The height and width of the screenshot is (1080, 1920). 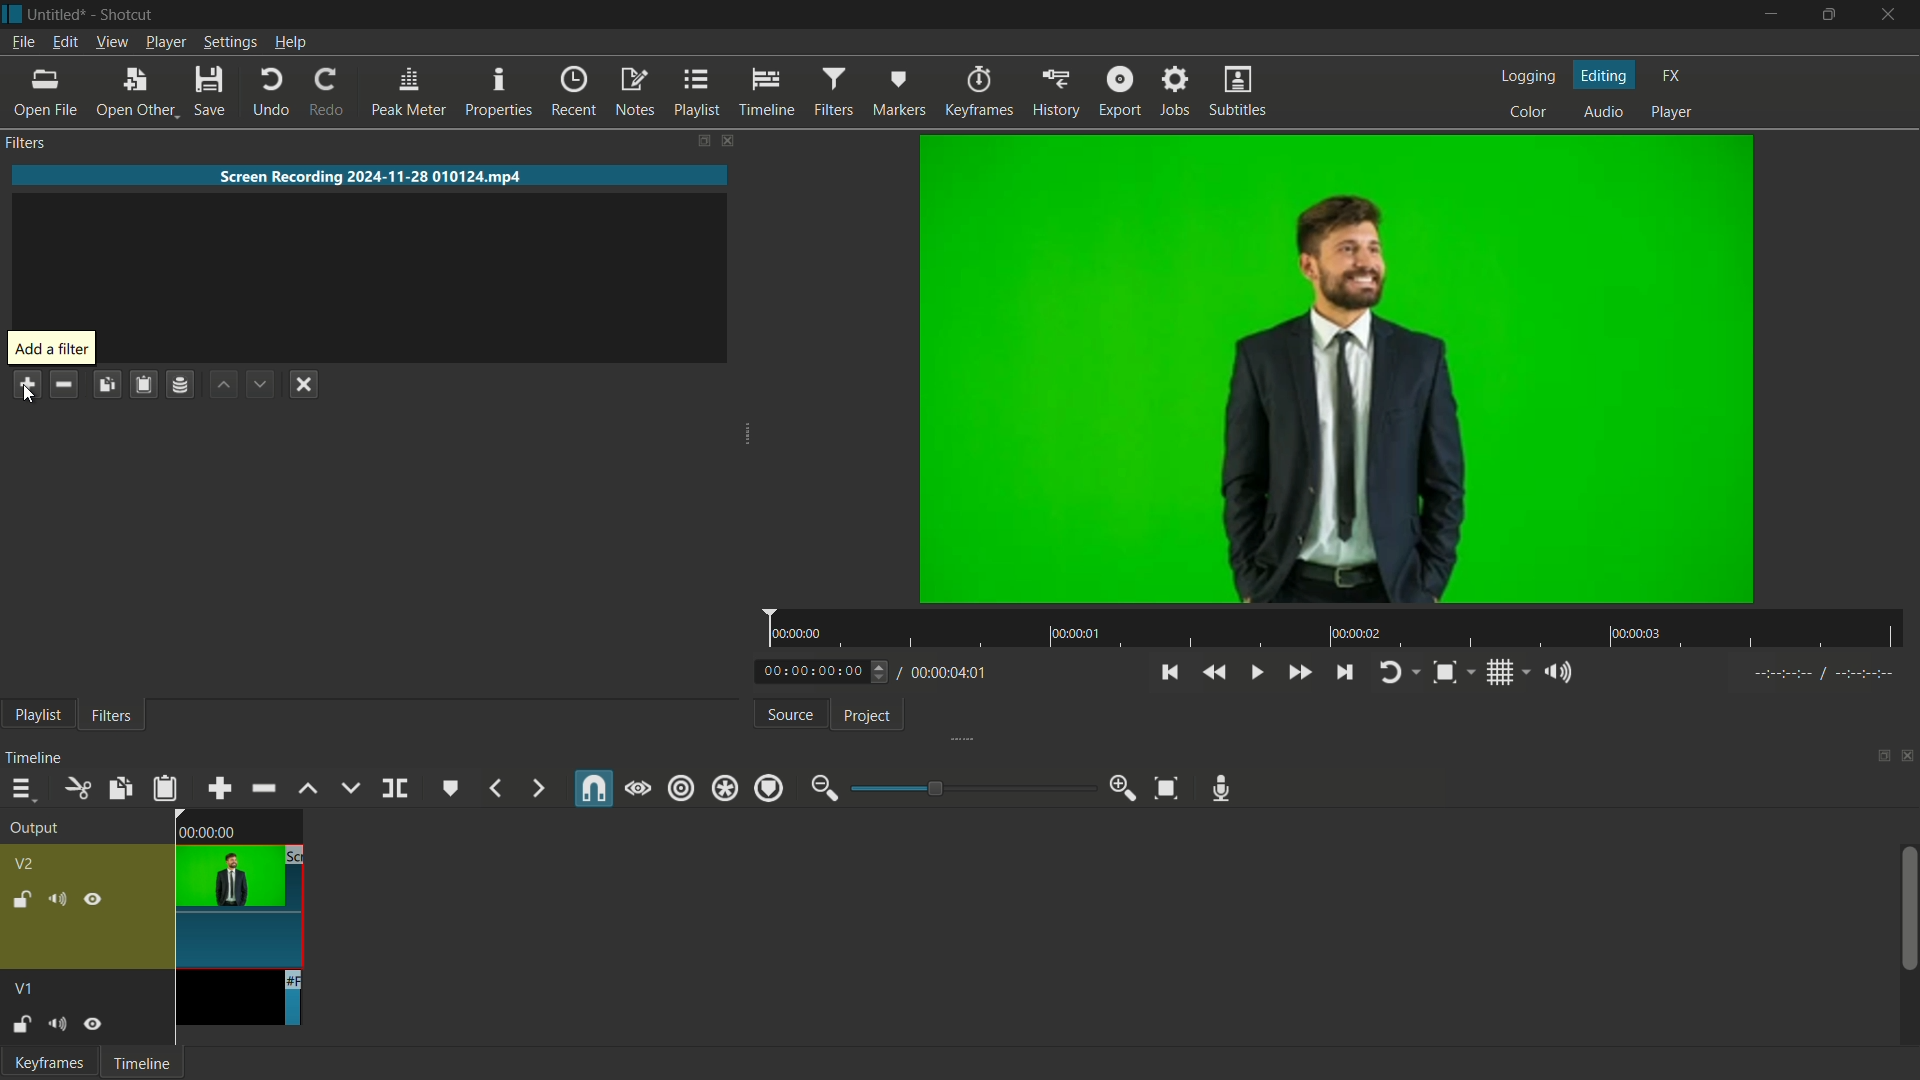 I want to click on toggle grid, so click(x=1499, y=673).